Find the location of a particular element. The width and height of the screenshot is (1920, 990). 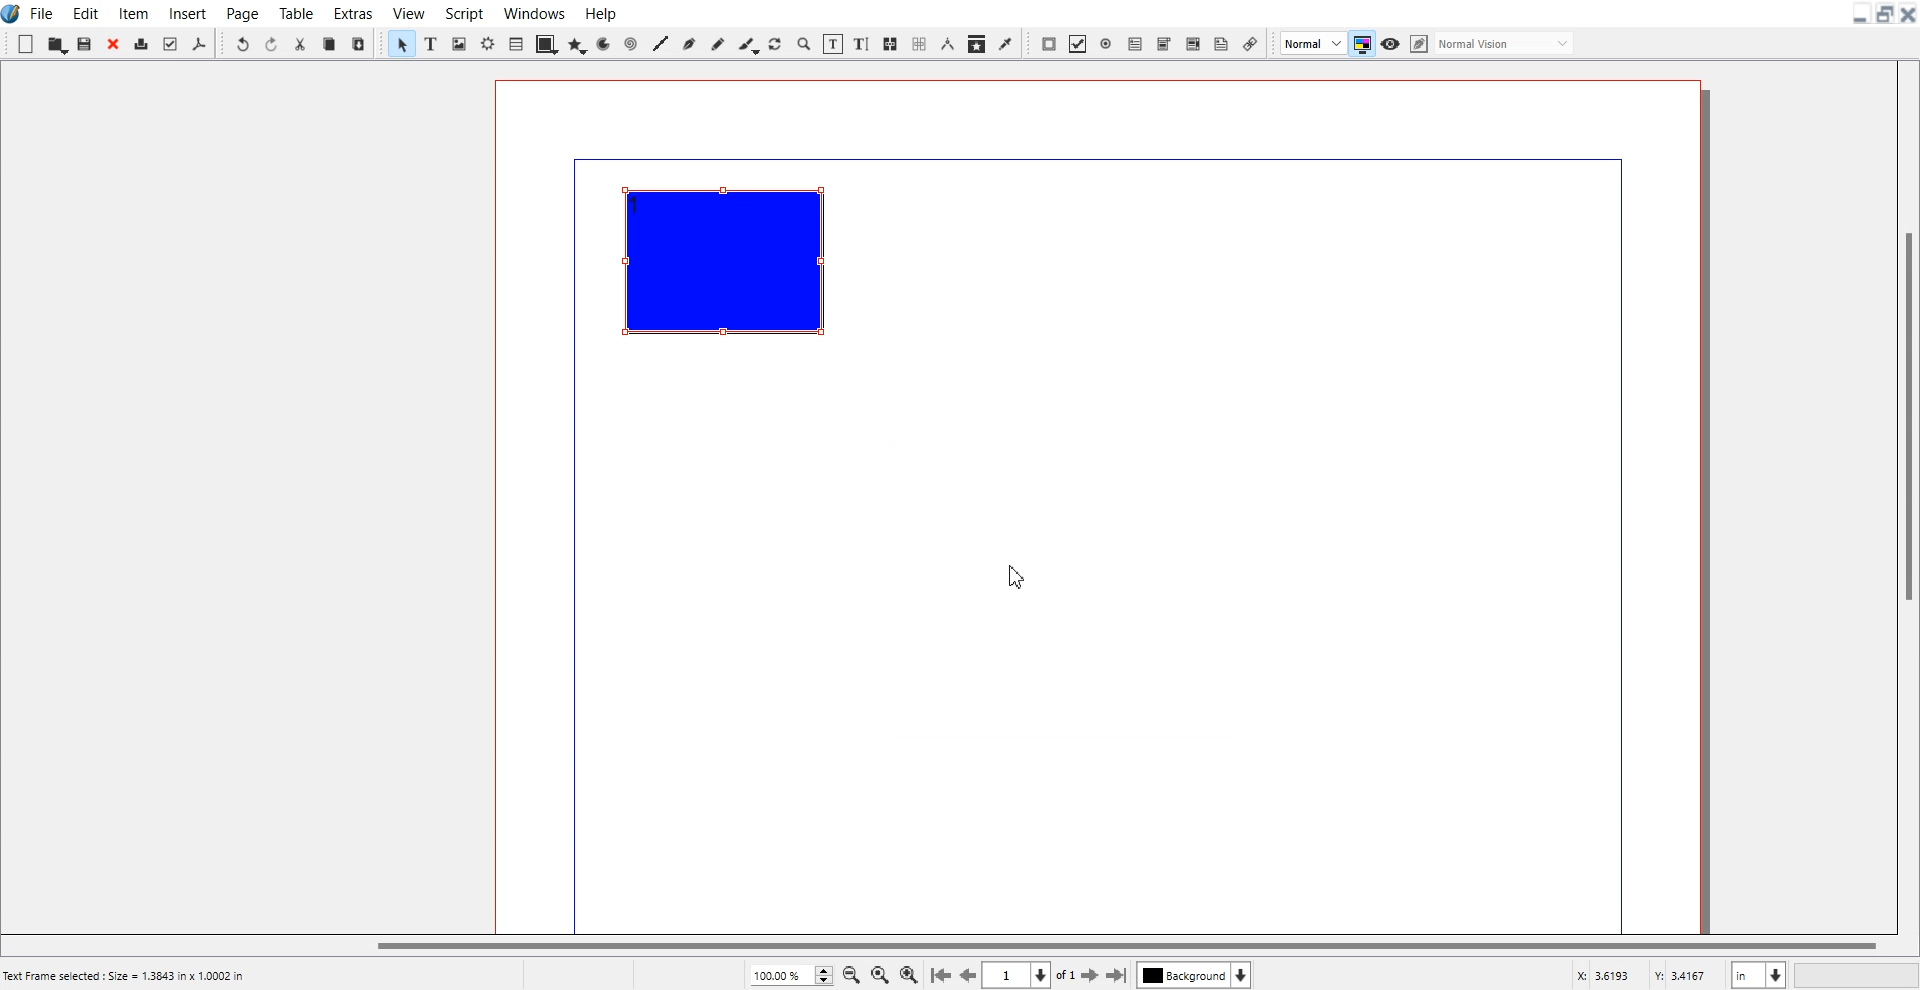

Rotate Item is located at coordinates (774, 44).